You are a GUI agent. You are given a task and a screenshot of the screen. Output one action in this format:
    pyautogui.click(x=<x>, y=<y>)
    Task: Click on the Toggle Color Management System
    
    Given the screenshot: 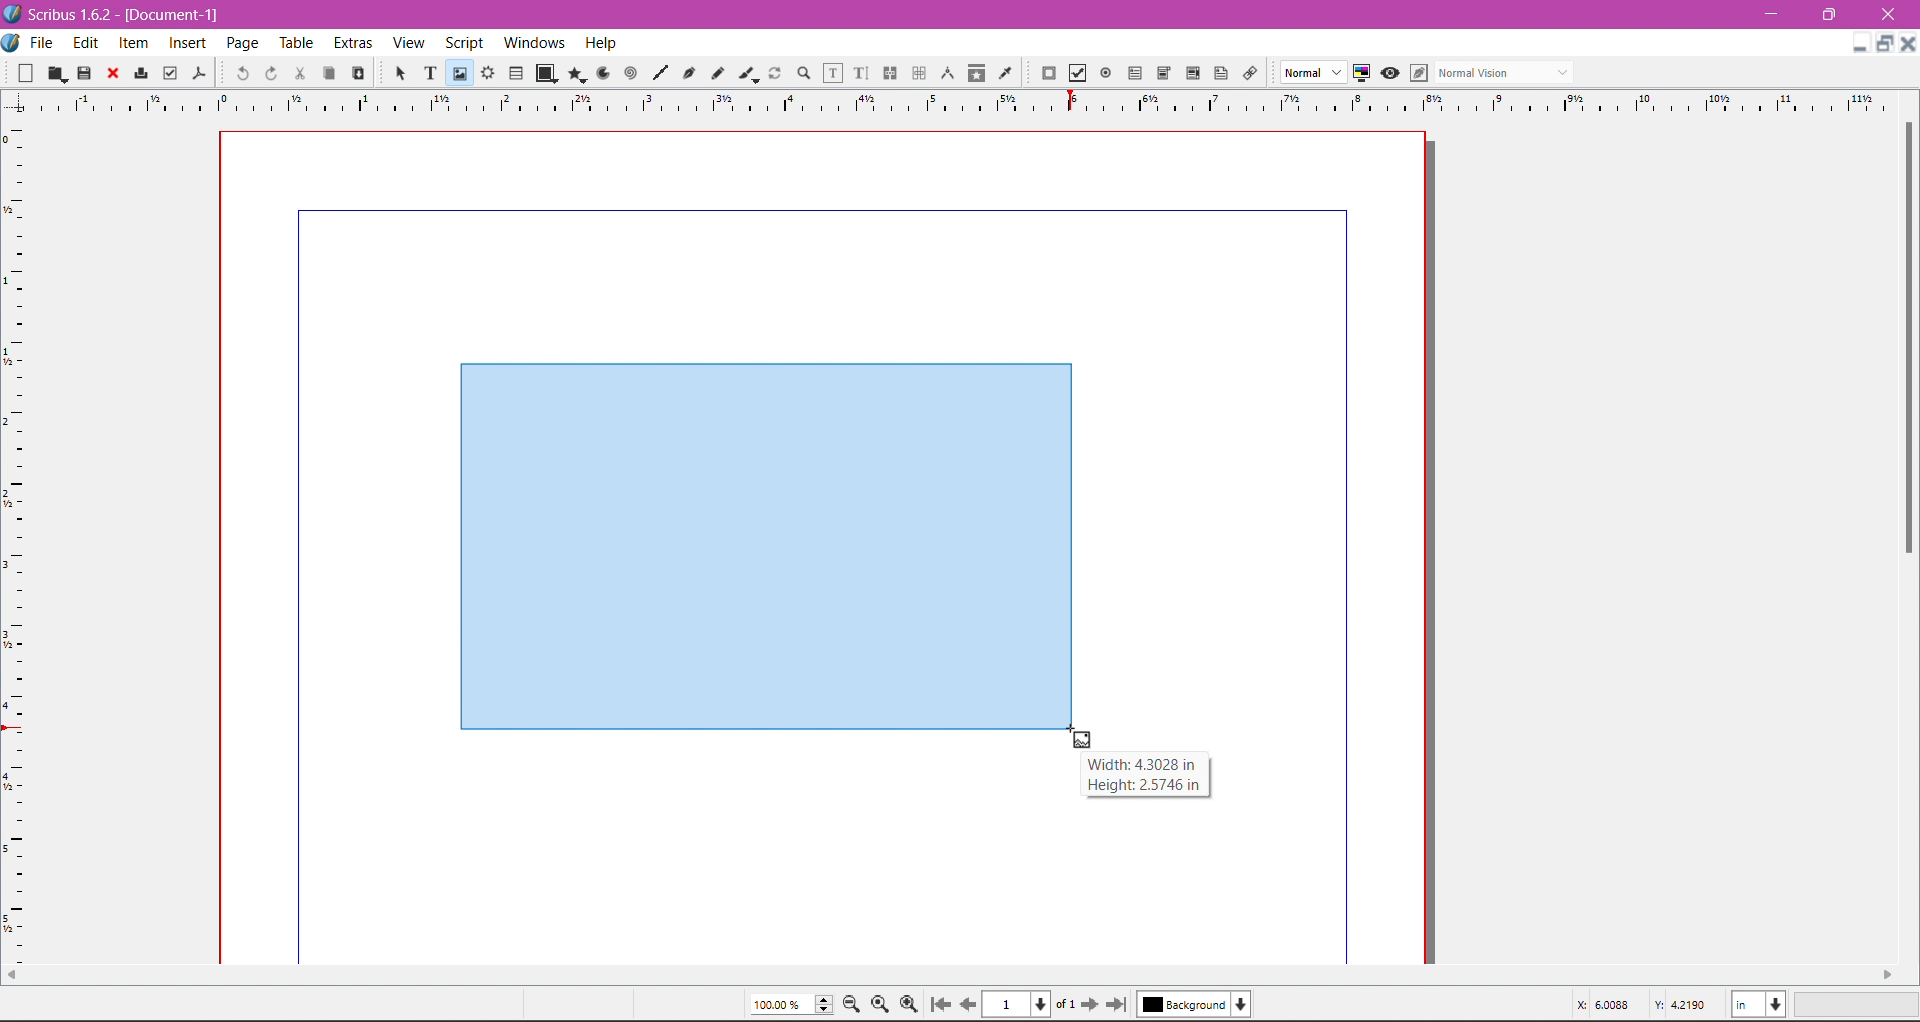 What is the action you would take?
    pyautogui.click(x=1361, y=73)
    